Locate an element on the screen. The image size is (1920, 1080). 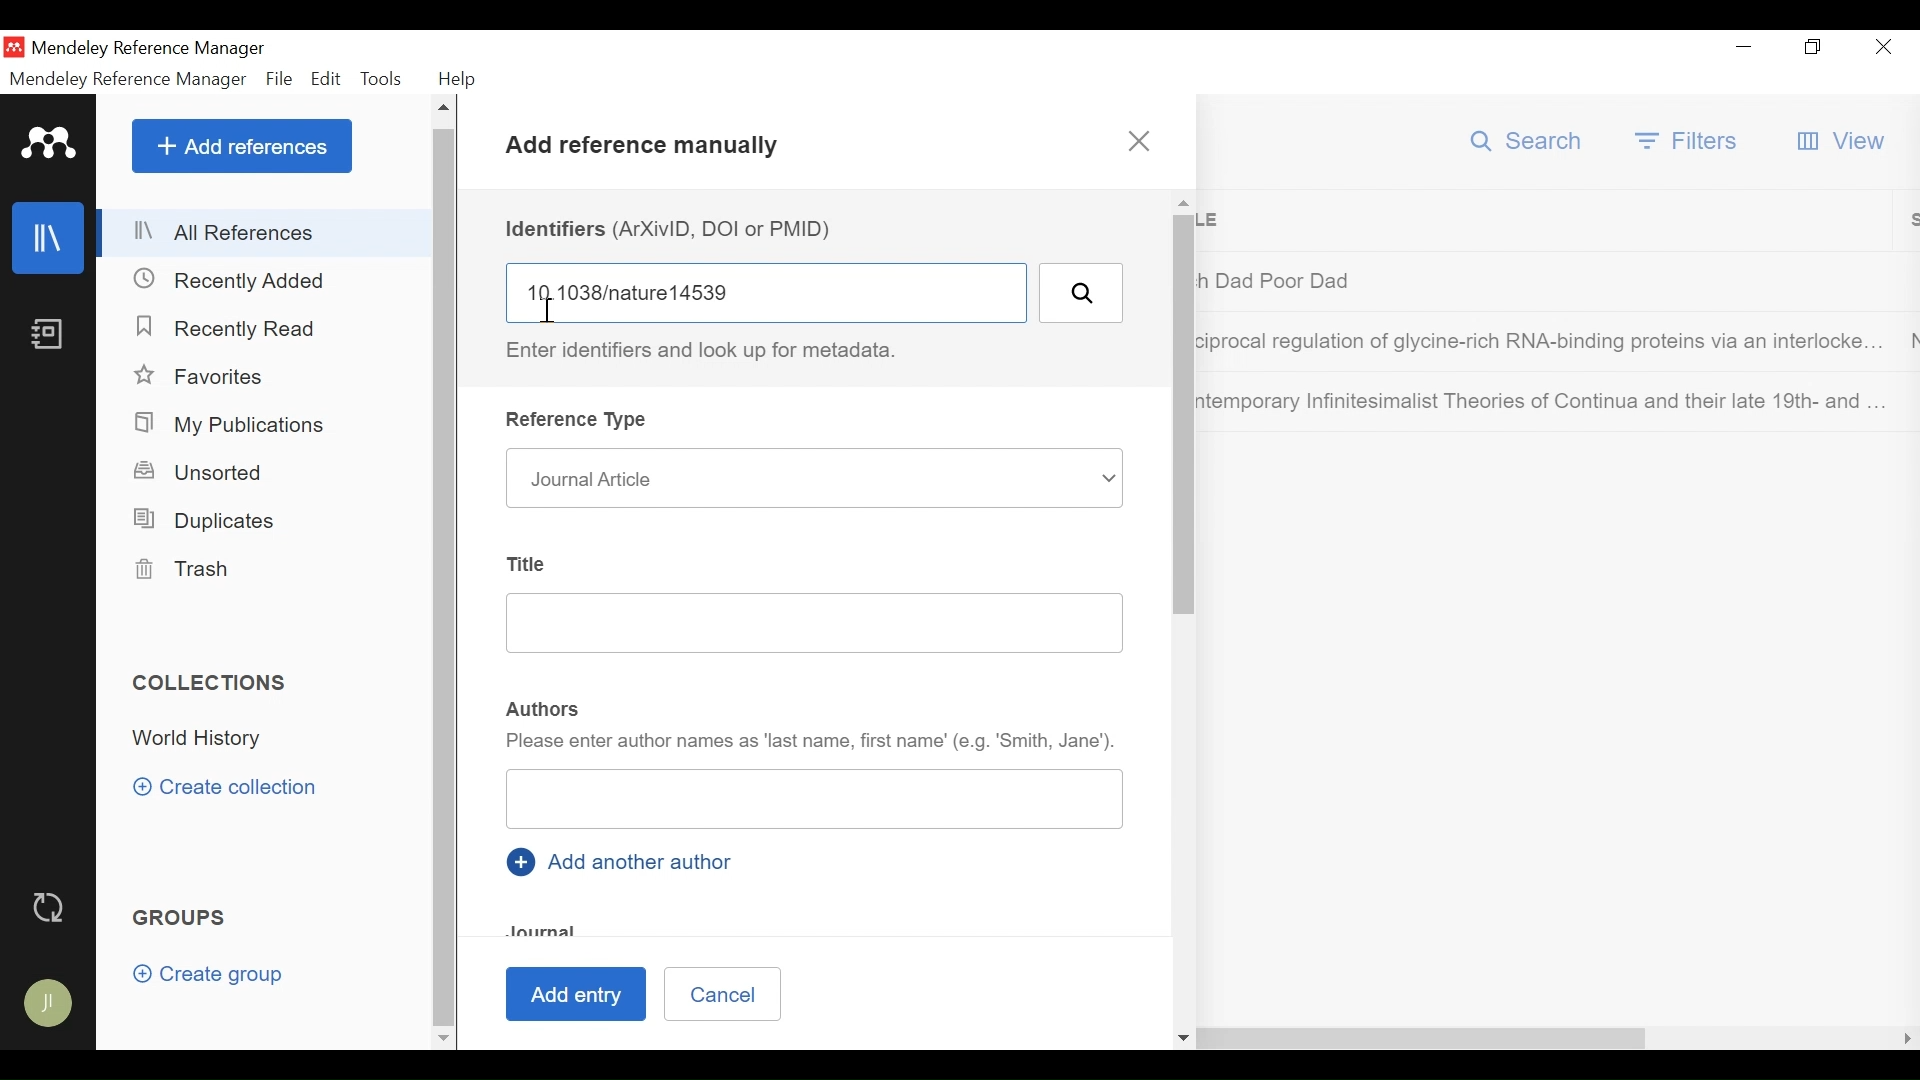
Add References Manully is located at coordinates (644, 150).